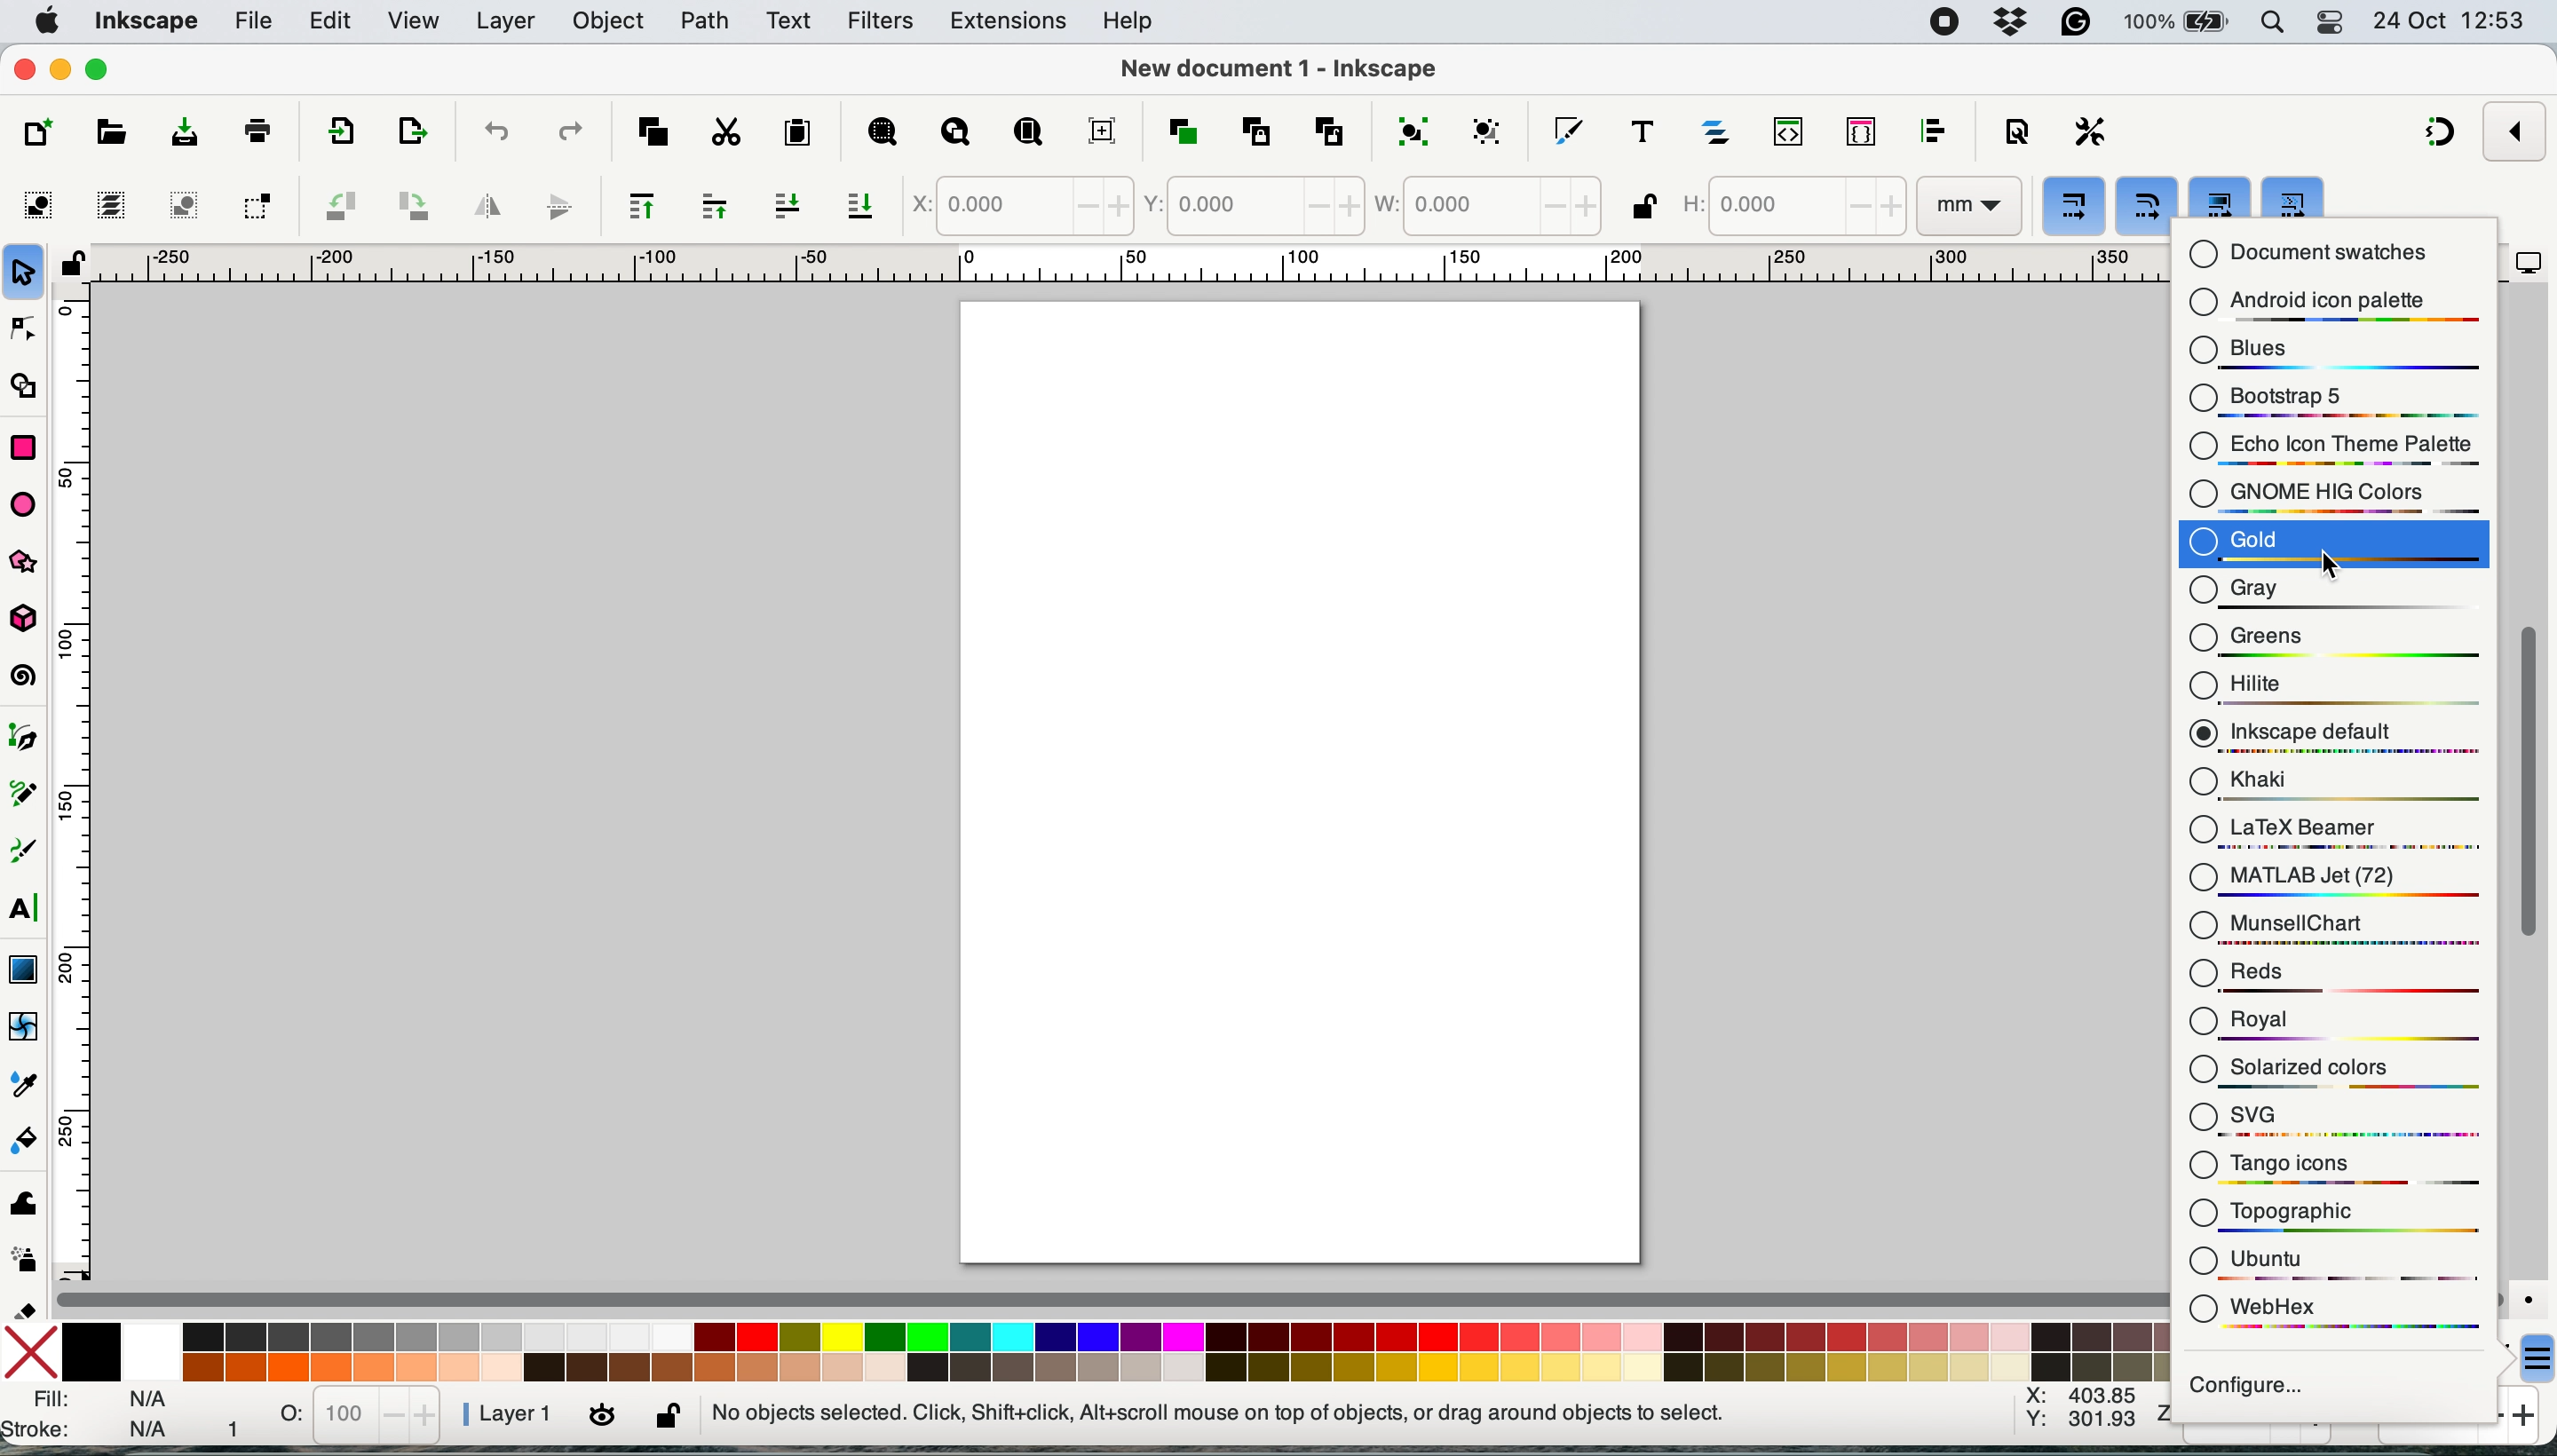 Image resolution: width=2557 pixels, height=1456 pixels. I want to click on zoom page, so click(1023, 131).